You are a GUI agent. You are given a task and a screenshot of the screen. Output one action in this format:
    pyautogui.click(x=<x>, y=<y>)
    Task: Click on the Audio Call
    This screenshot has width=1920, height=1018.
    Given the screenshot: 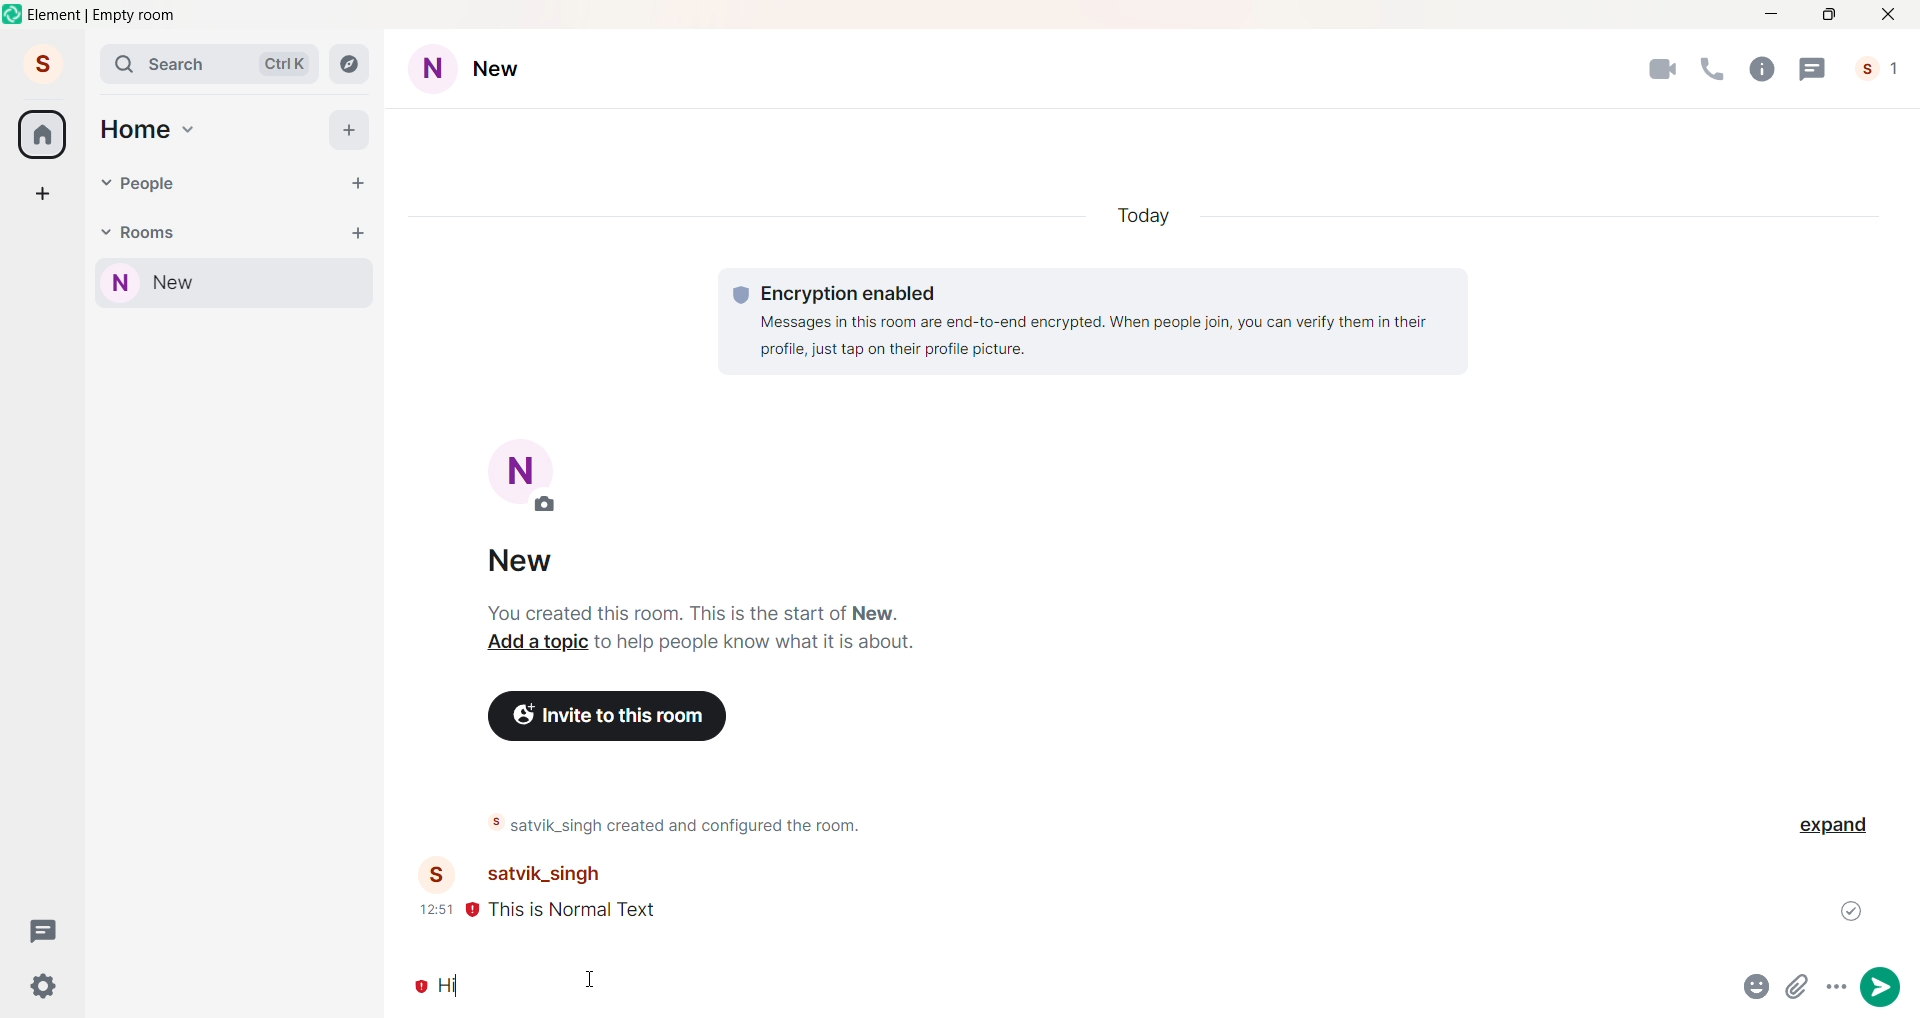 What is the action you would take?
    pyautogui.click(x=1709, y=69)
    